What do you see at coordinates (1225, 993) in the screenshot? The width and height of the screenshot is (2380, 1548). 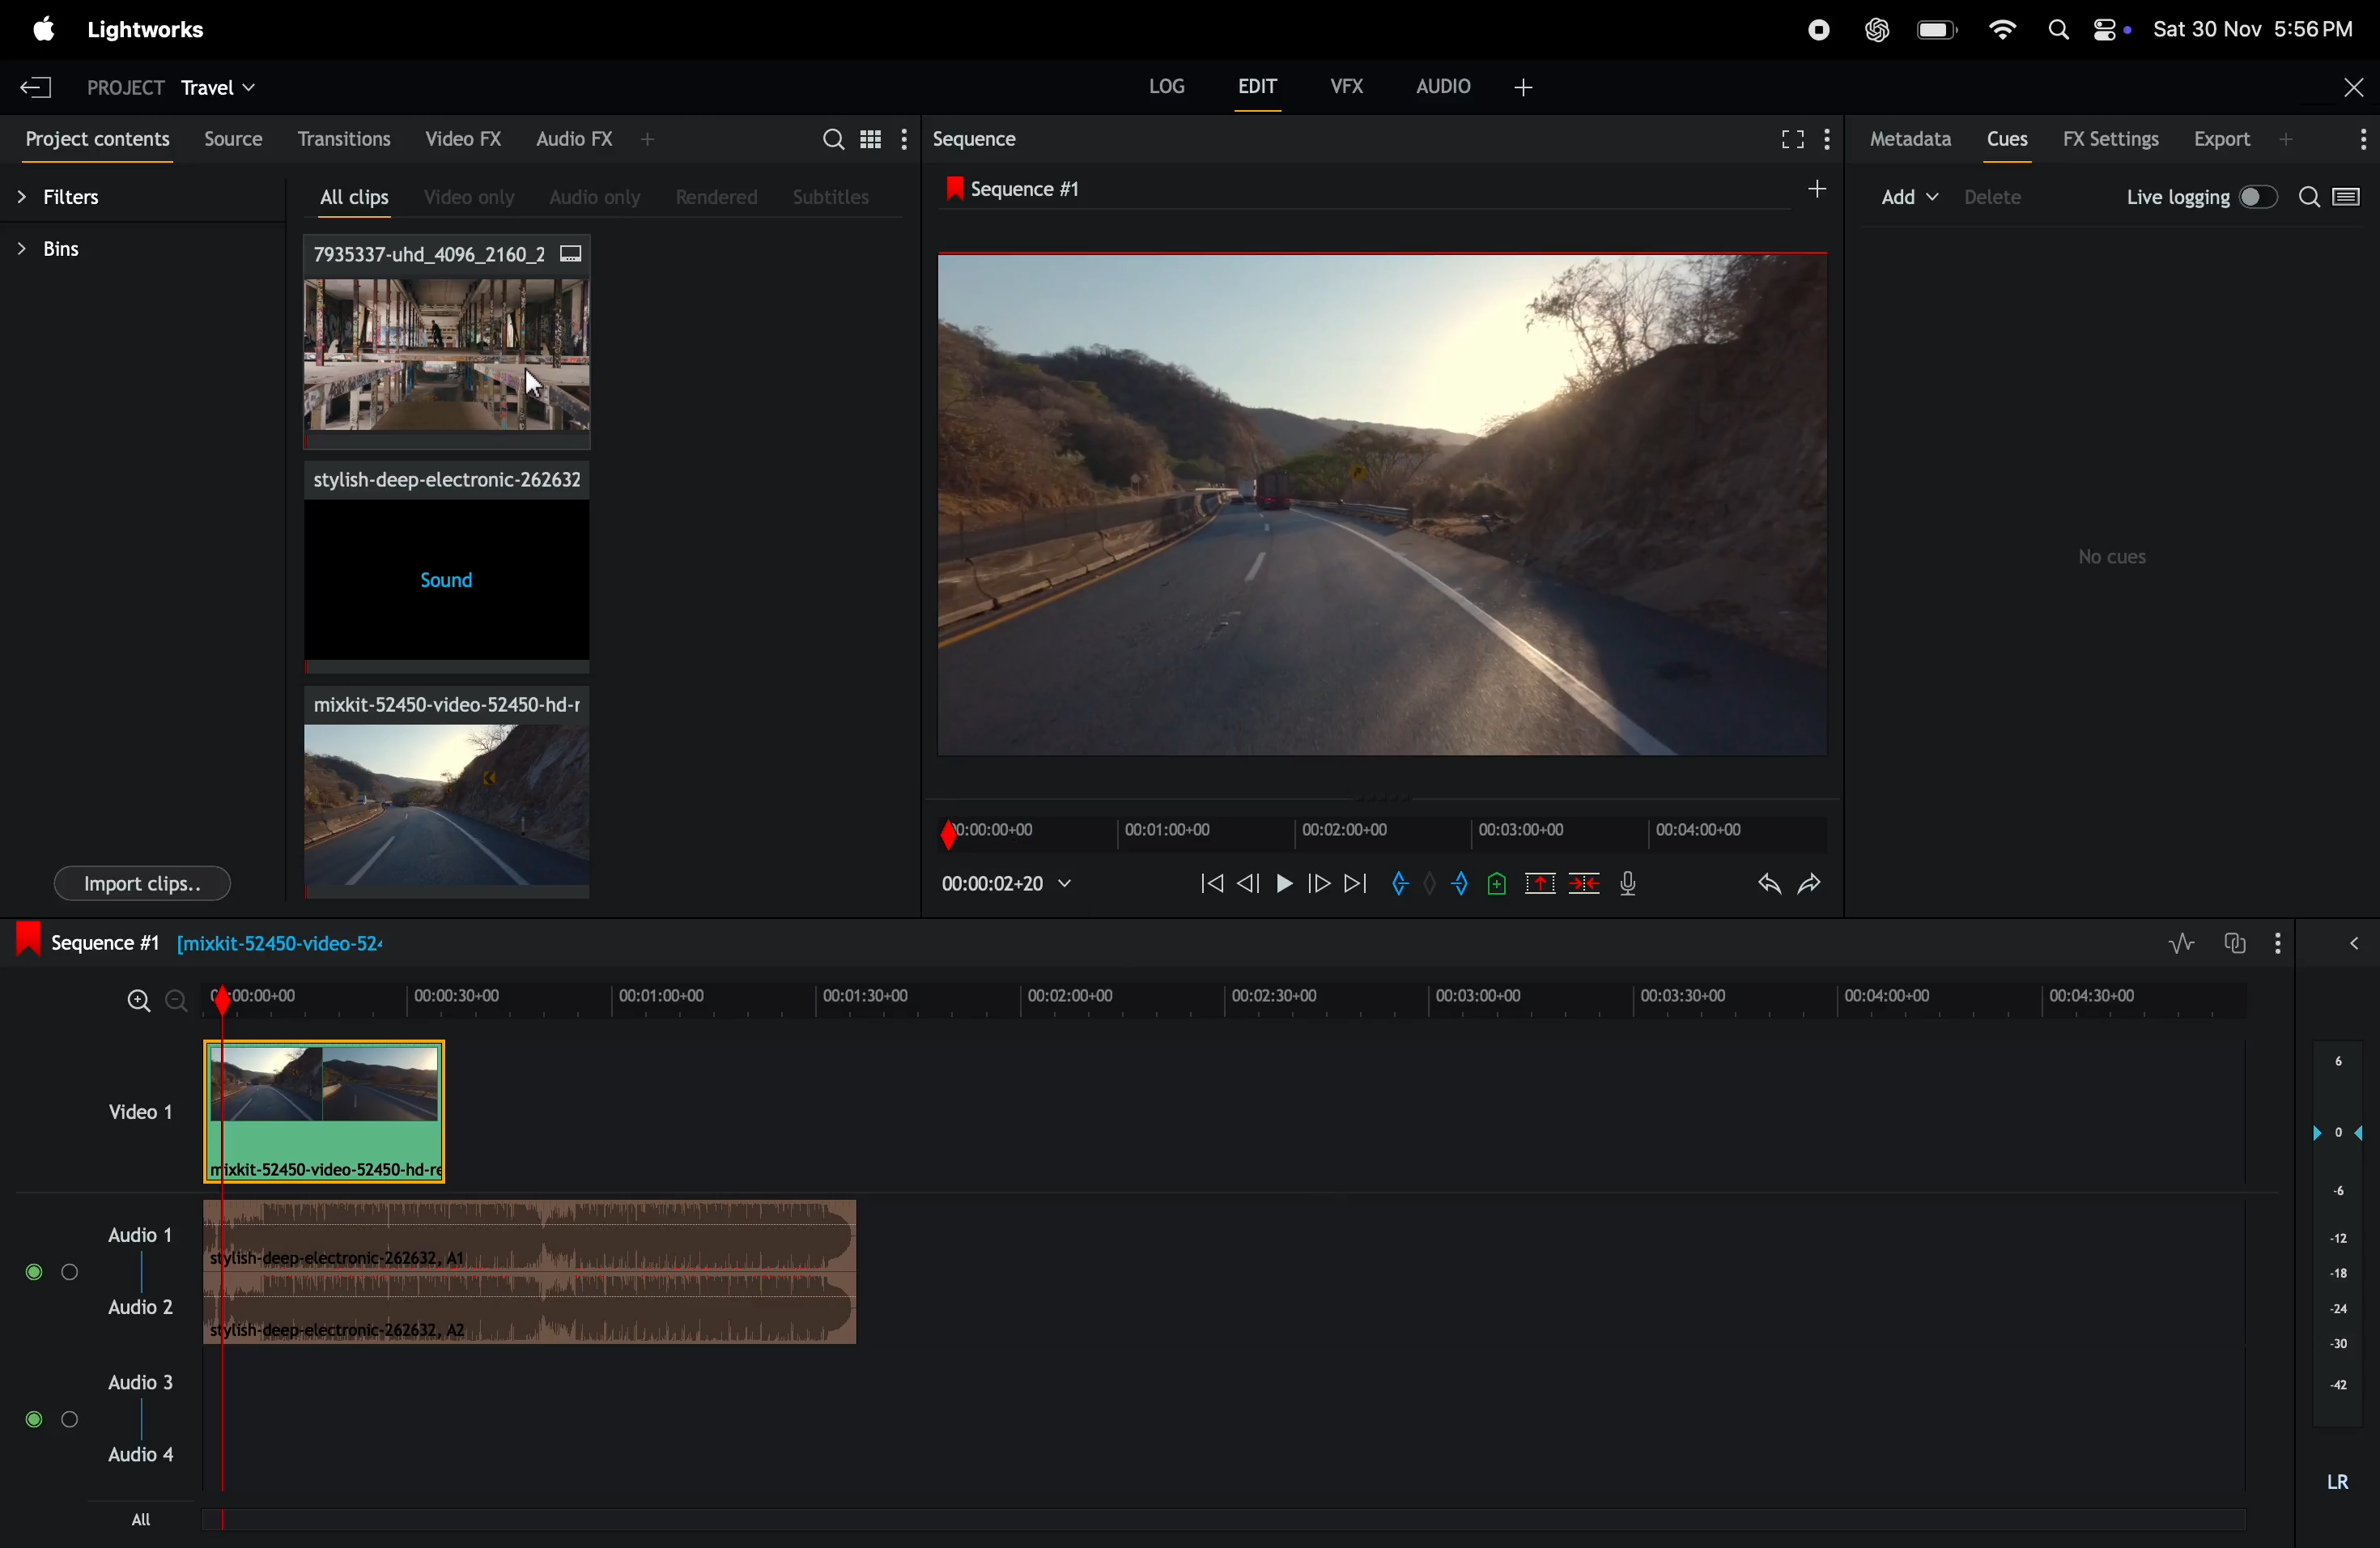 I see `time frame` at bounding box center [1225, 993].